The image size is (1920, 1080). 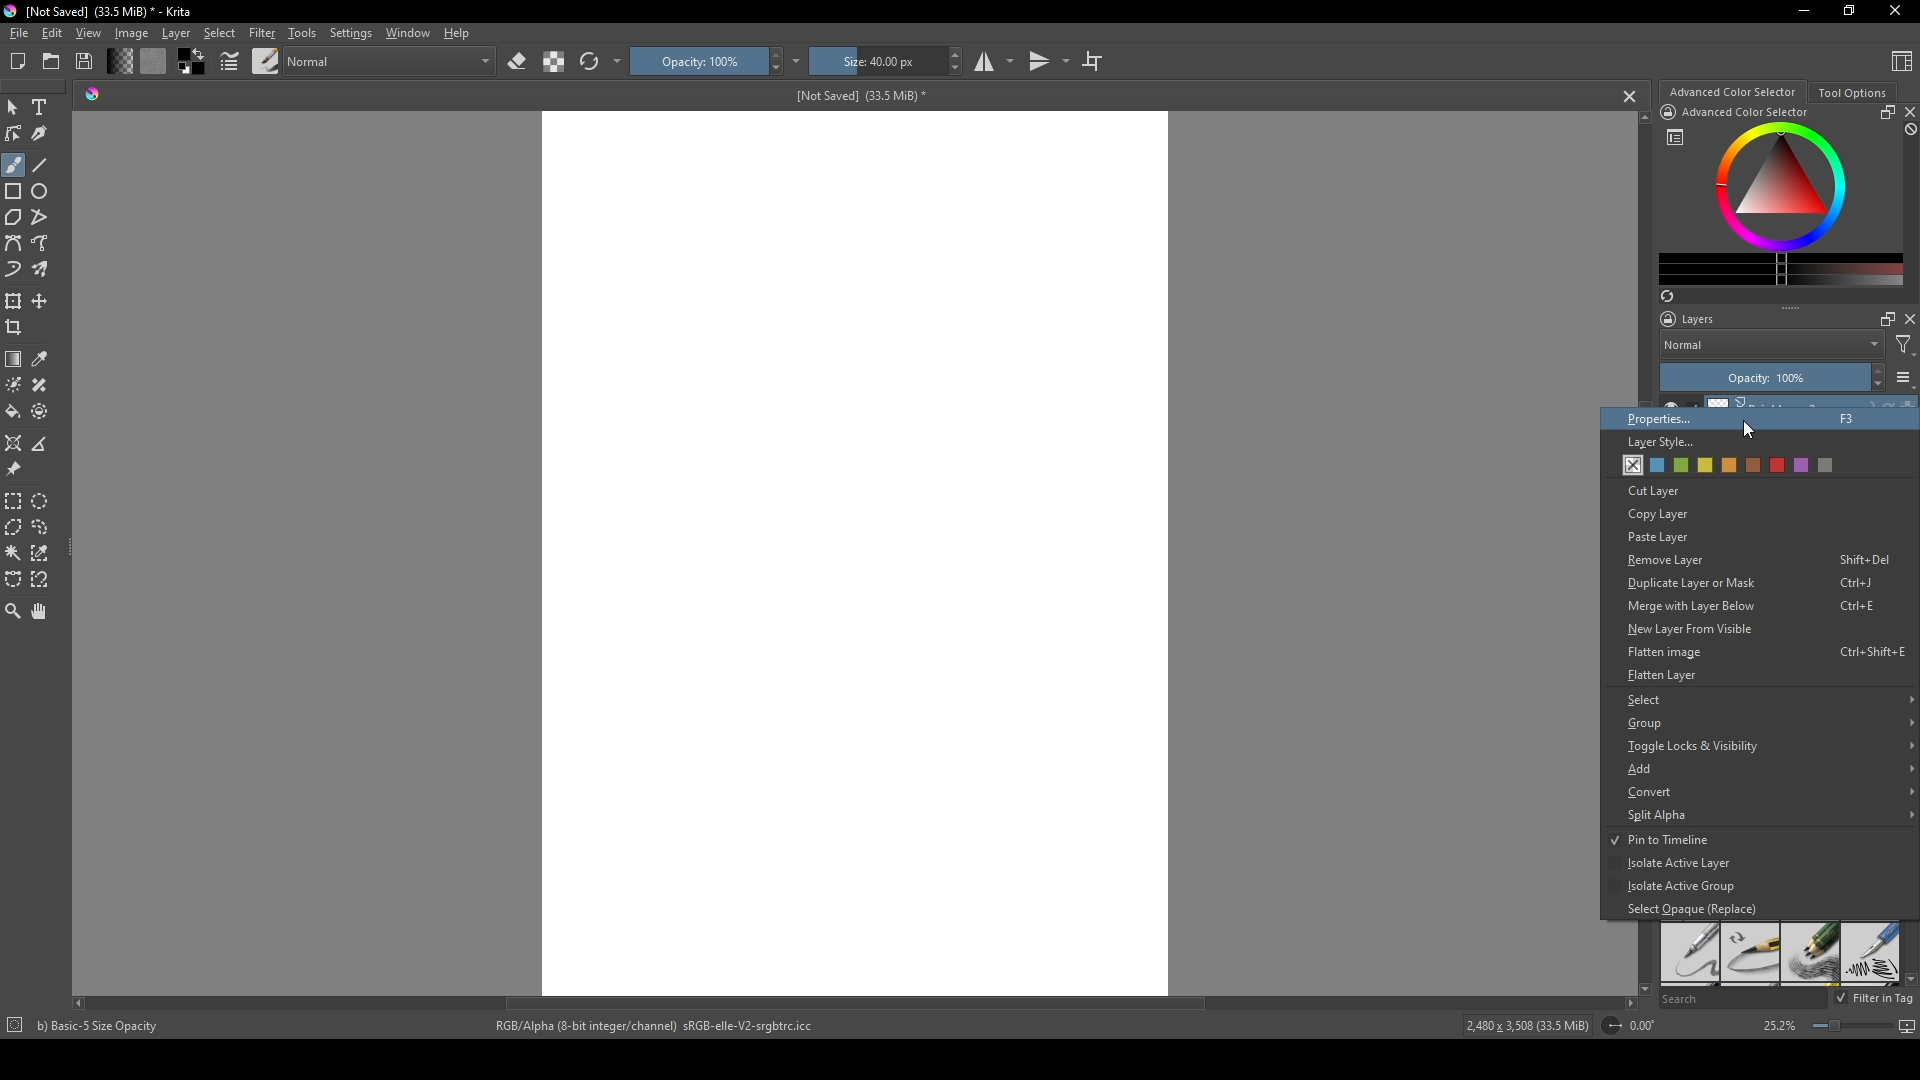 What do you see at coordinates (51, 62) in the screenshot?
I see `folder` at bounding box center [51, 62].